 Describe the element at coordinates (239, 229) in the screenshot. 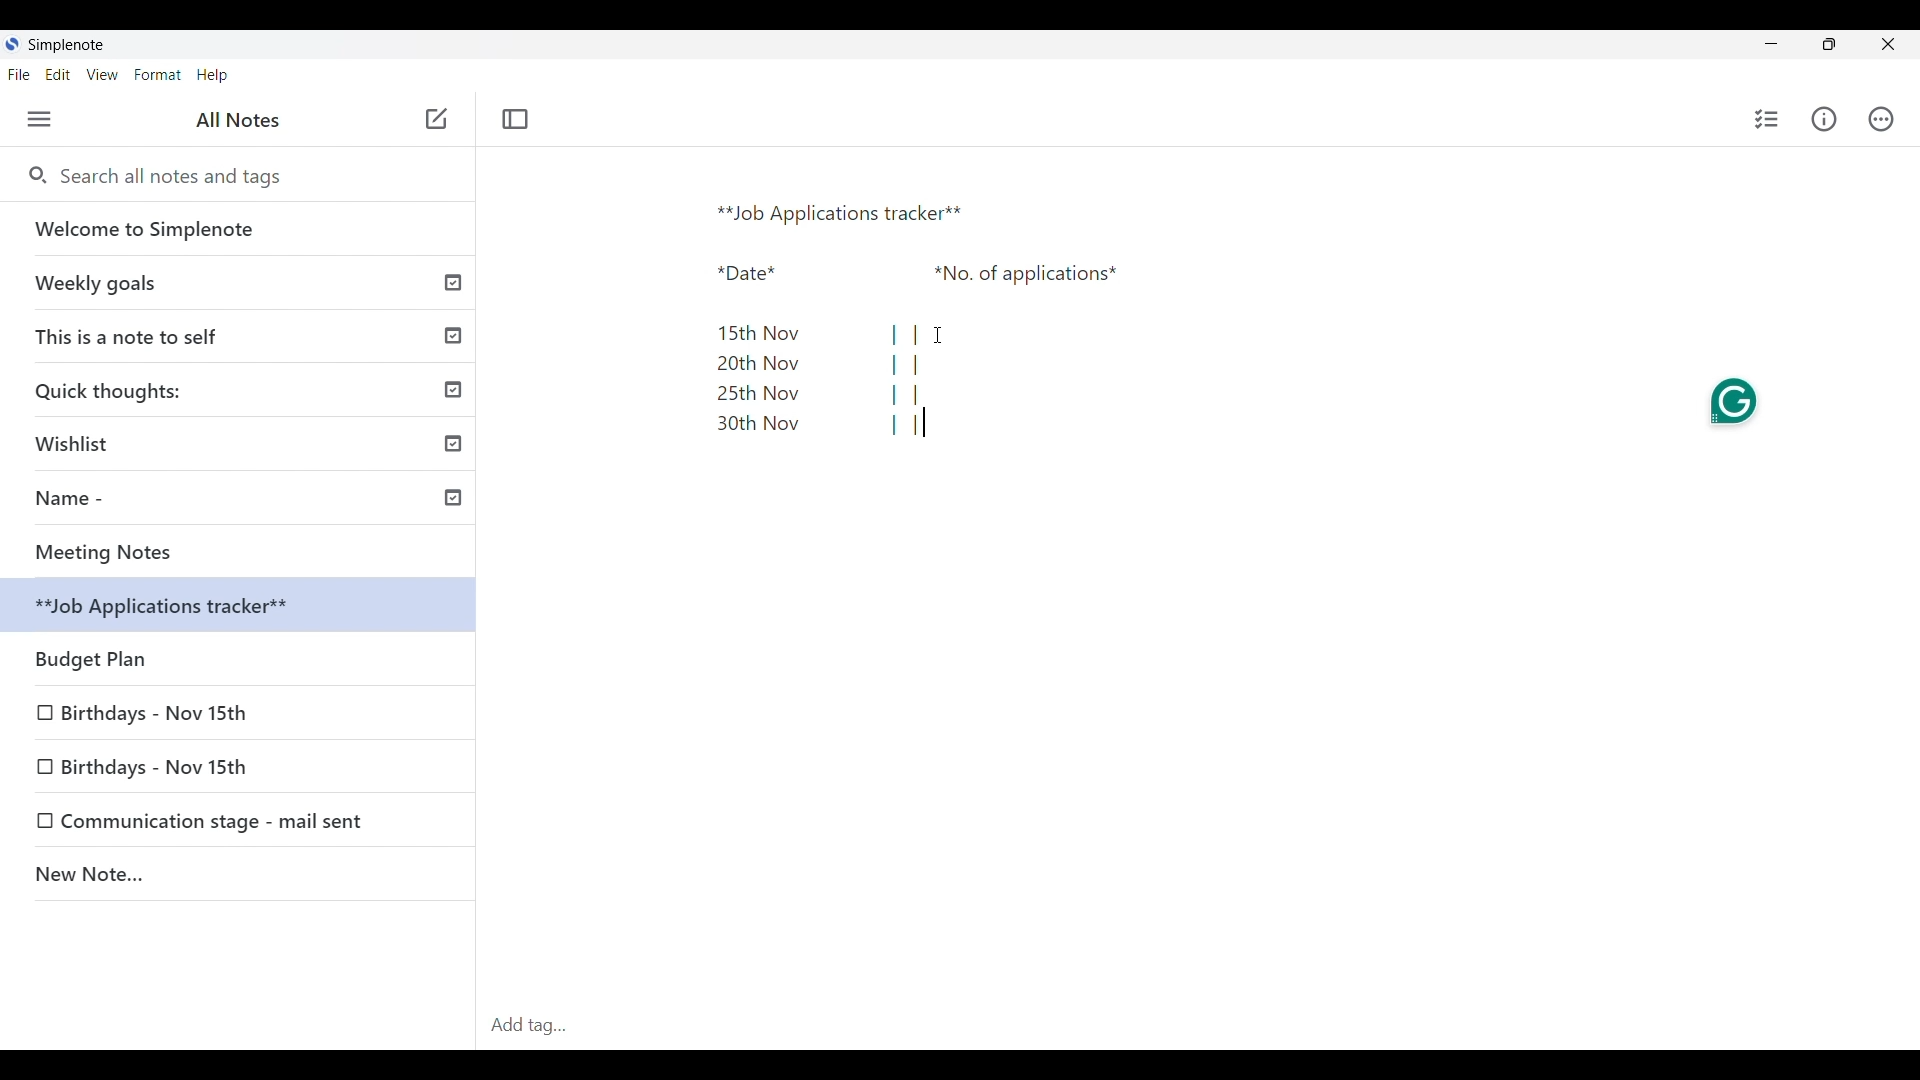

I see `Welcome to Simplenote` at that location.